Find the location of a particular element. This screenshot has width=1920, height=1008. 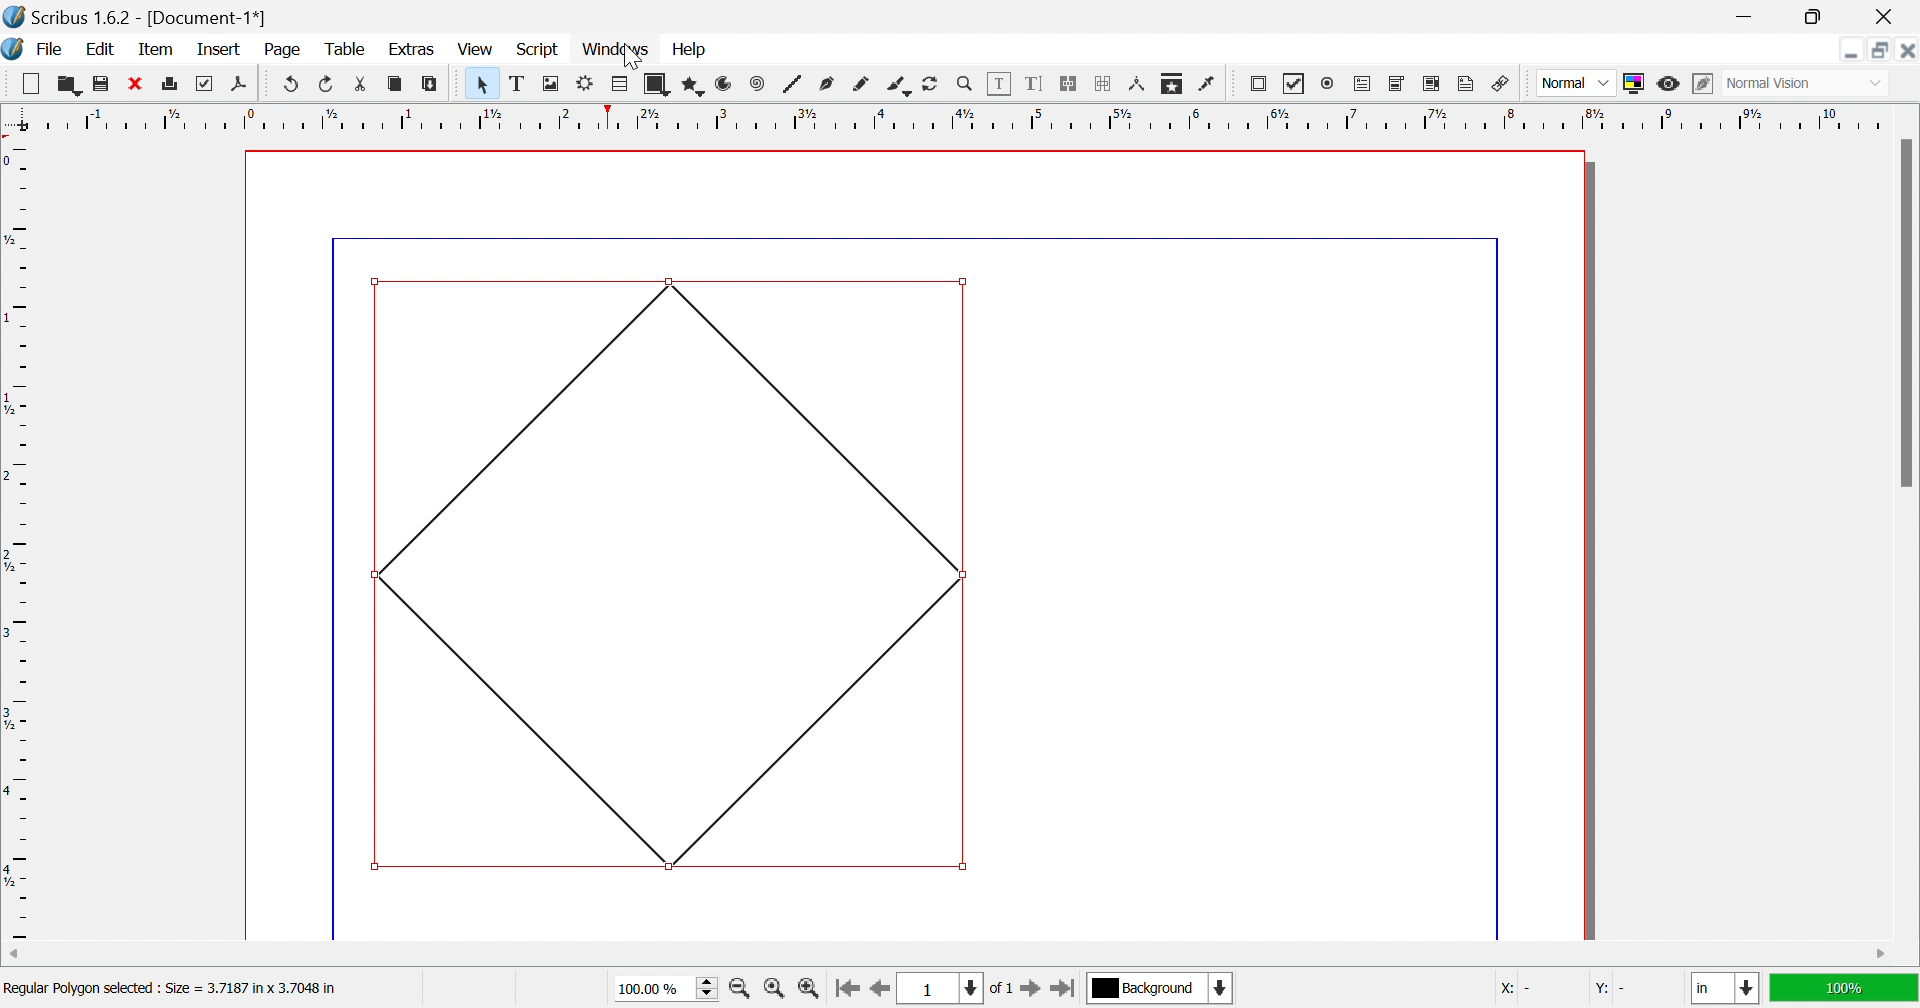

in is located at coordinates (1727, 990).